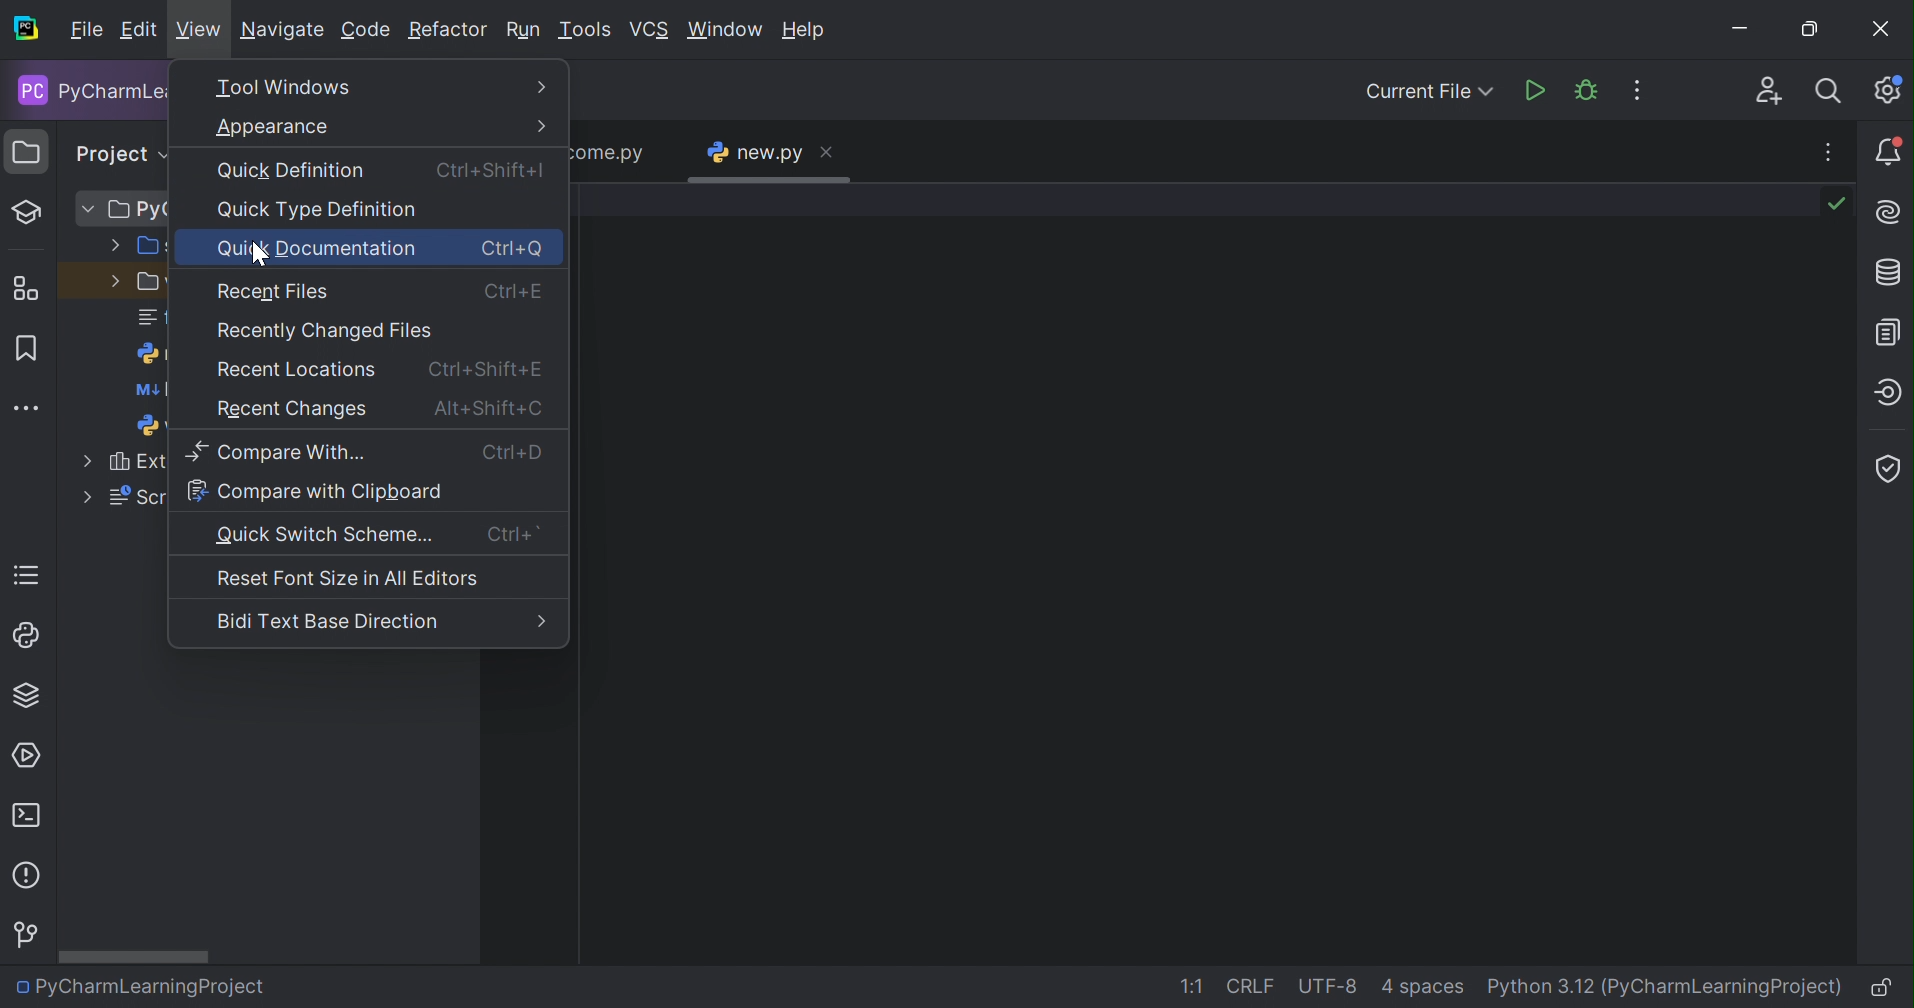 The image size is (1914, 1008). I want to click on Recent Files, so click(274, 292).